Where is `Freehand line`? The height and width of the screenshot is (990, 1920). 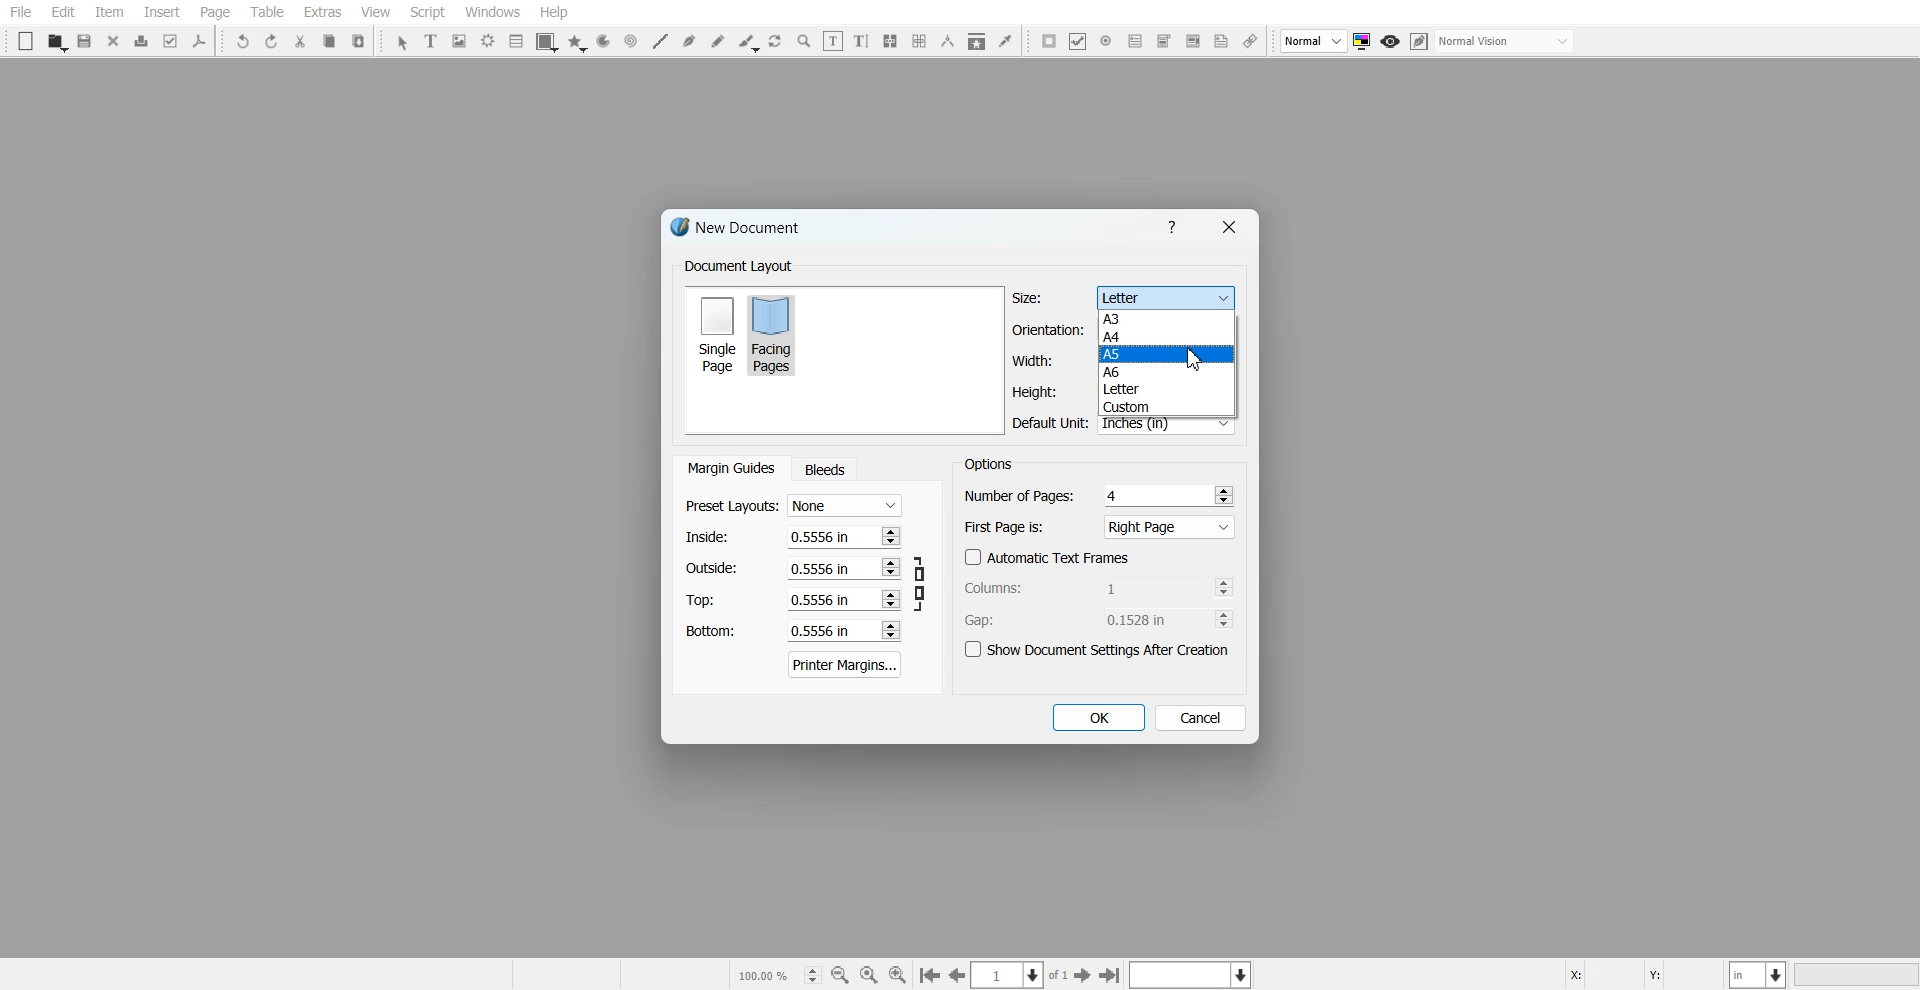
Freehand line is located at coordinates (718, 41).